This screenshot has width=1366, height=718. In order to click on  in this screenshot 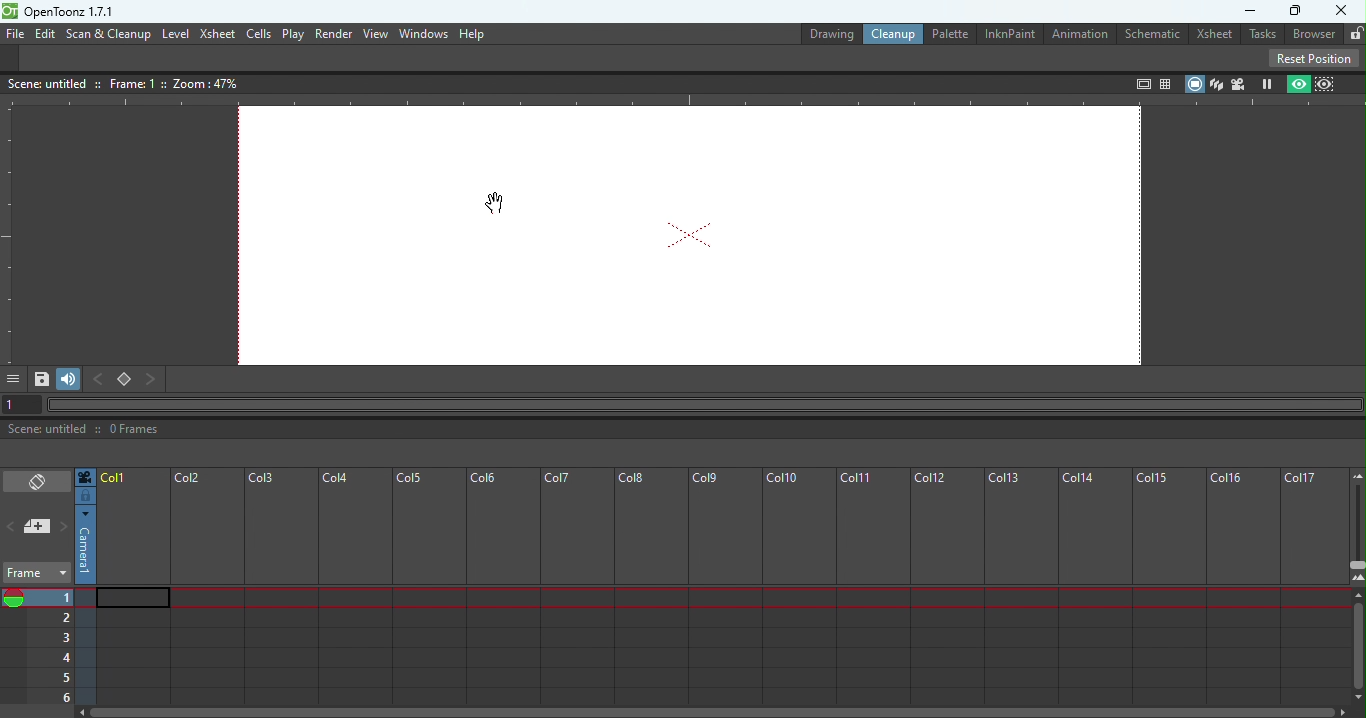, I will do `click(15, 374)`.